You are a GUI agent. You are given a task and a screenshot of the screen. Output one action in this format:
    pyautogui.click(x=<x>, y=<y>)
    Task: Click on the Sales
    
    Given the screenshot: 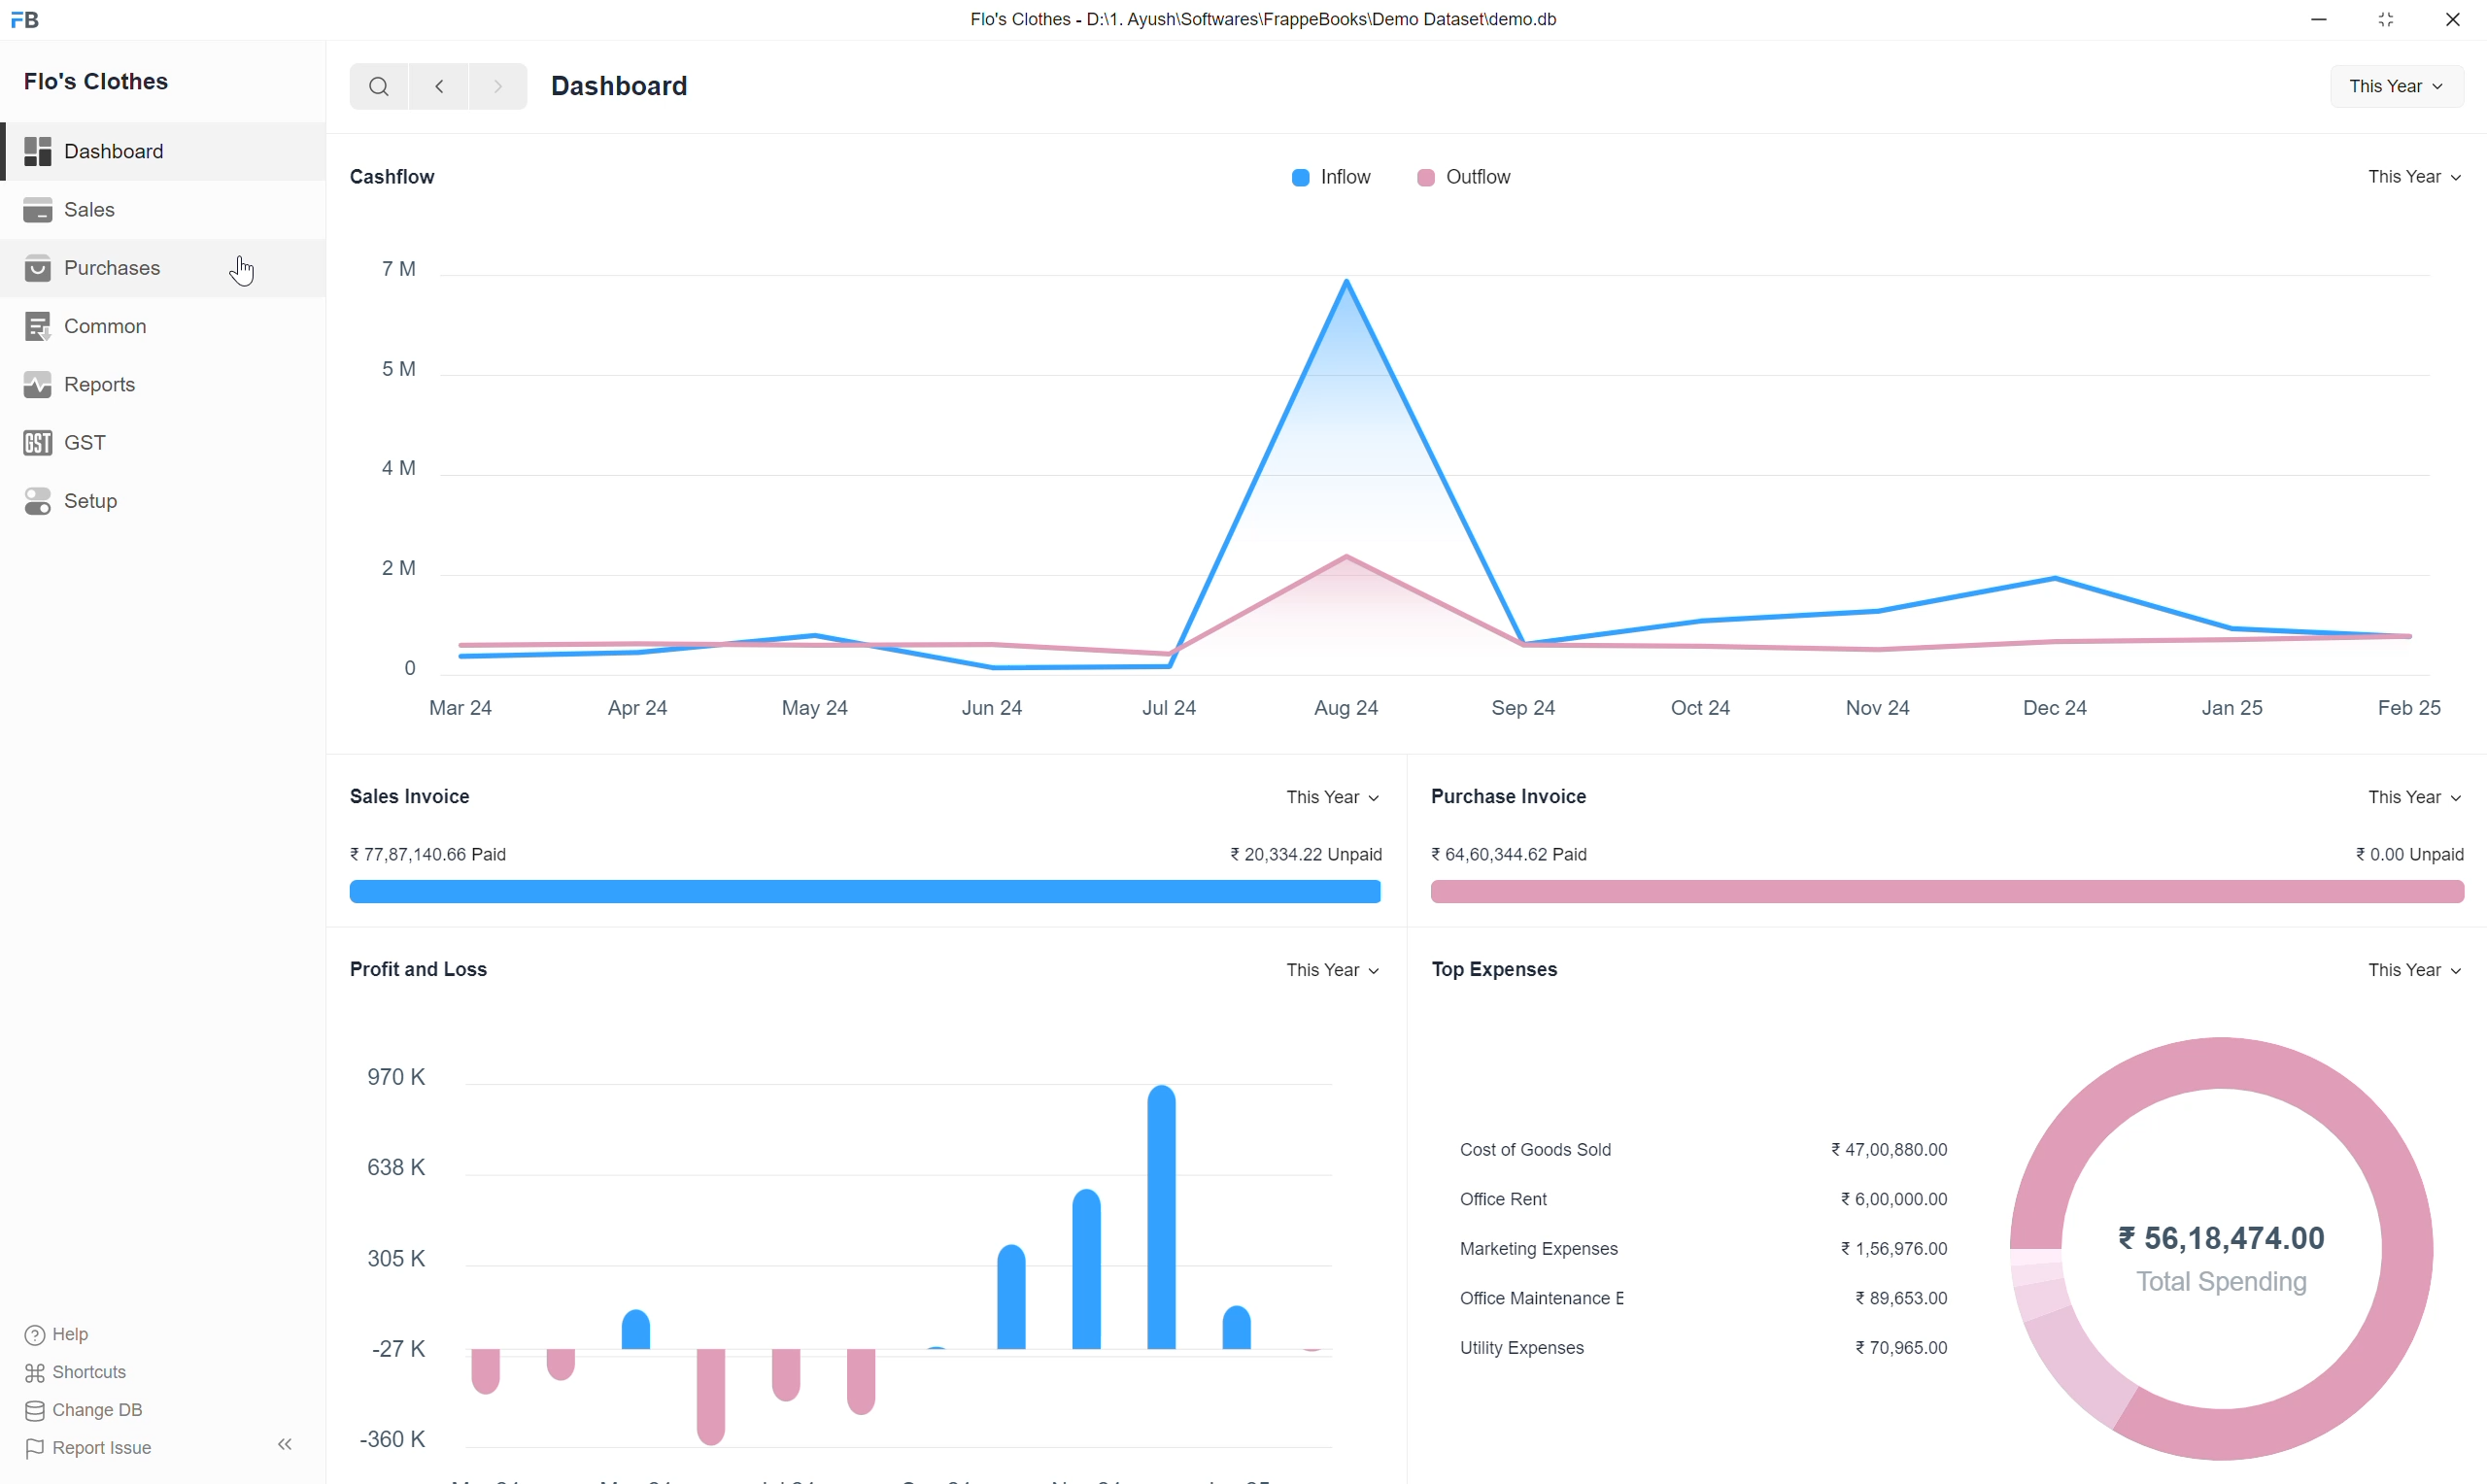 What is the action you would take?
    pyautogui.click(x=75, y=209)
    